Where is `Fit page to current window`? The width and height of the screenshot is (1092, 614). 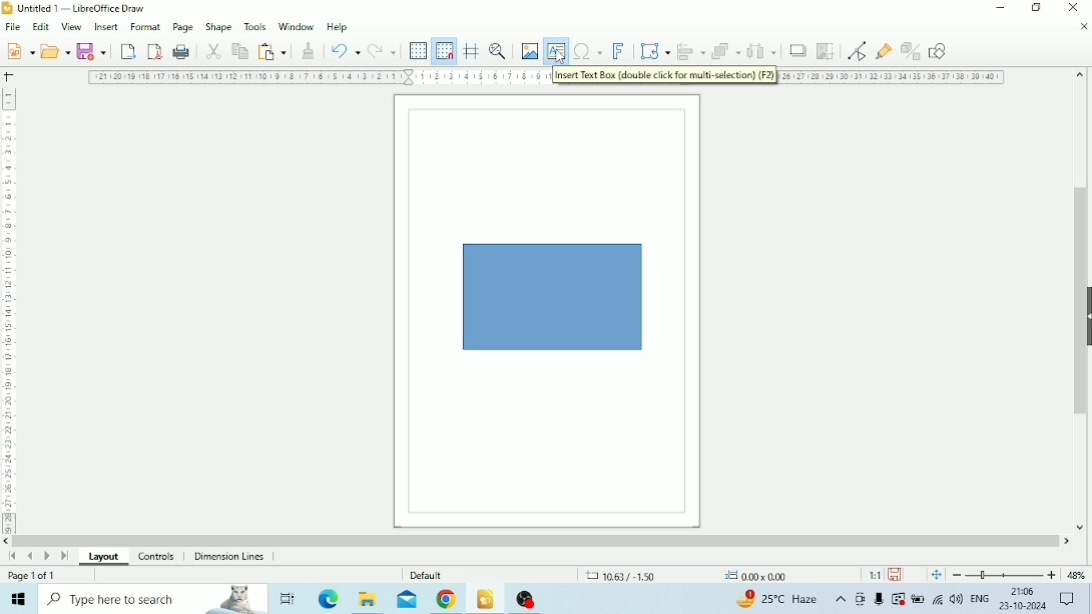
Fit page to current window is located at coordinates (936, 575).